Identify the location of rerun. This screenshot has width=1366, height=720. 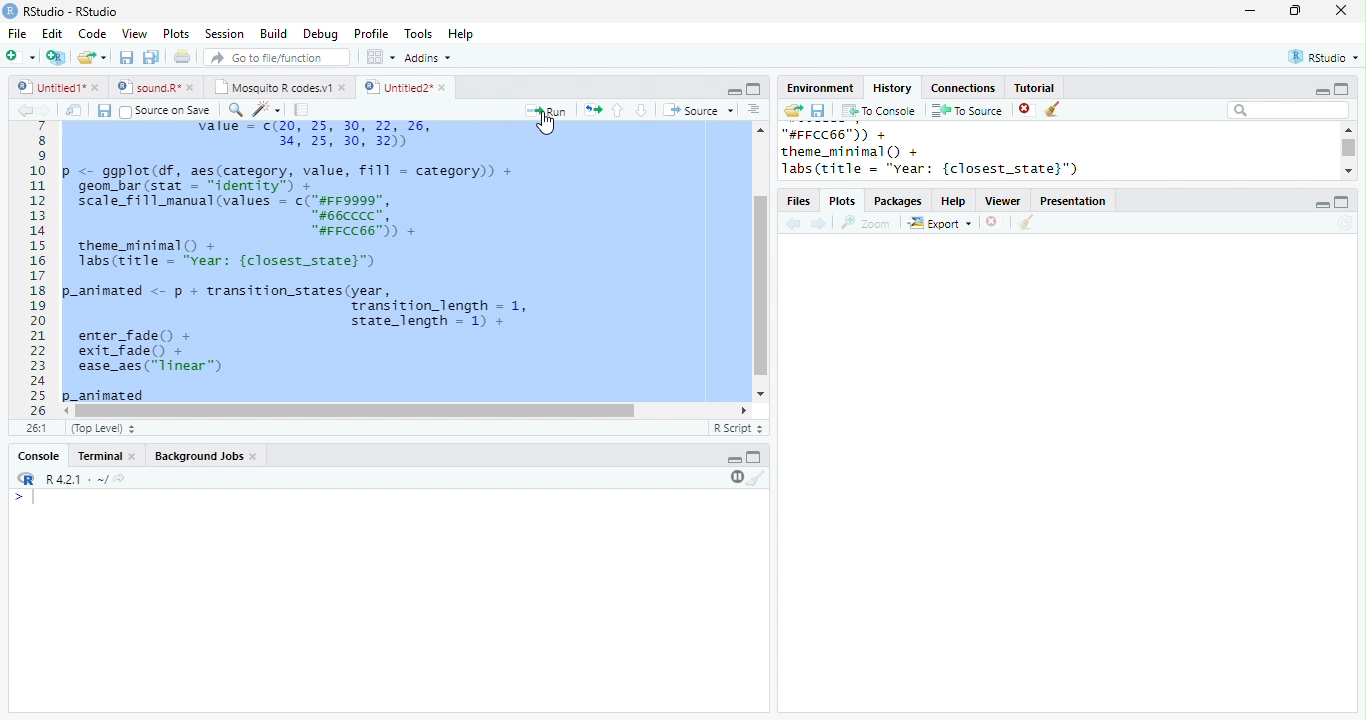
(594, 109).